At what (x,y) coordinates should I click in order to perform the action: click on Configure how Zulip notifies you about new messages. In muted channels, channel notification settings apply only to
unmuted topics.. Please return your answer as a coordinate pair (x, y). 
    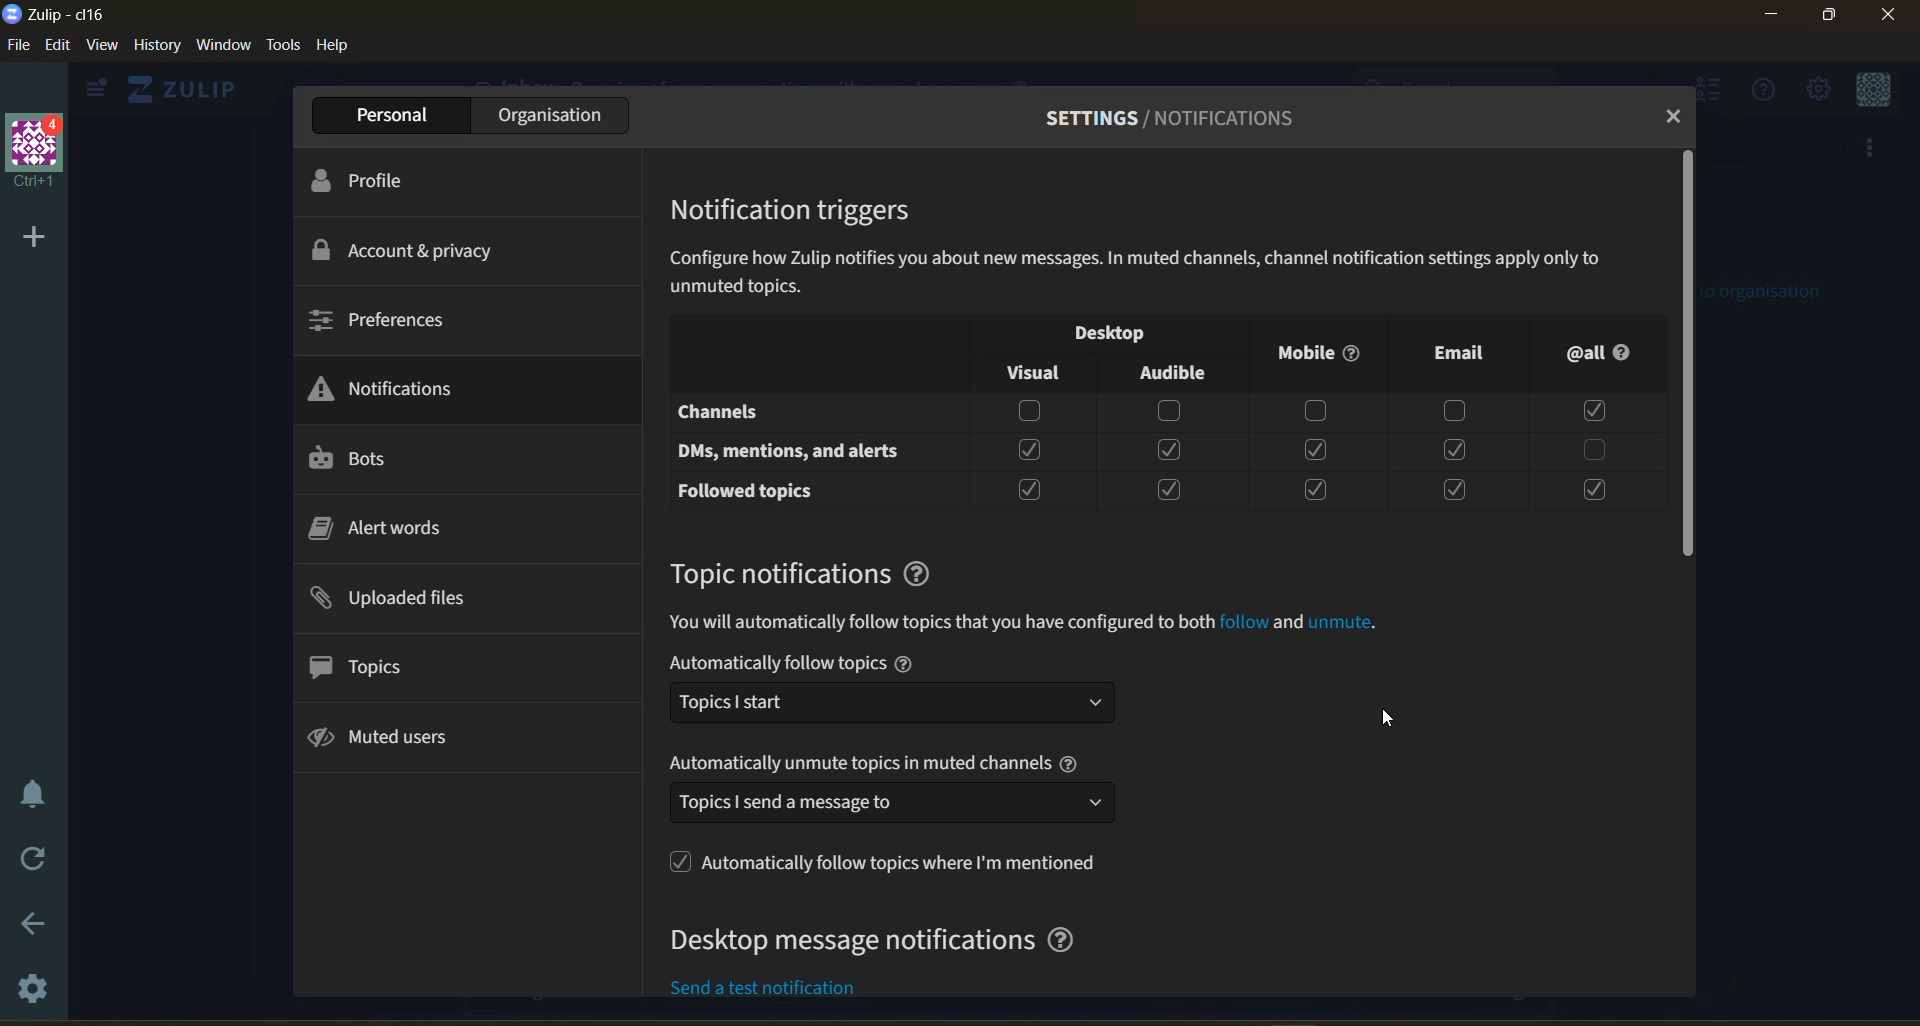
    Looking at the image, I should click on (1140, 273).